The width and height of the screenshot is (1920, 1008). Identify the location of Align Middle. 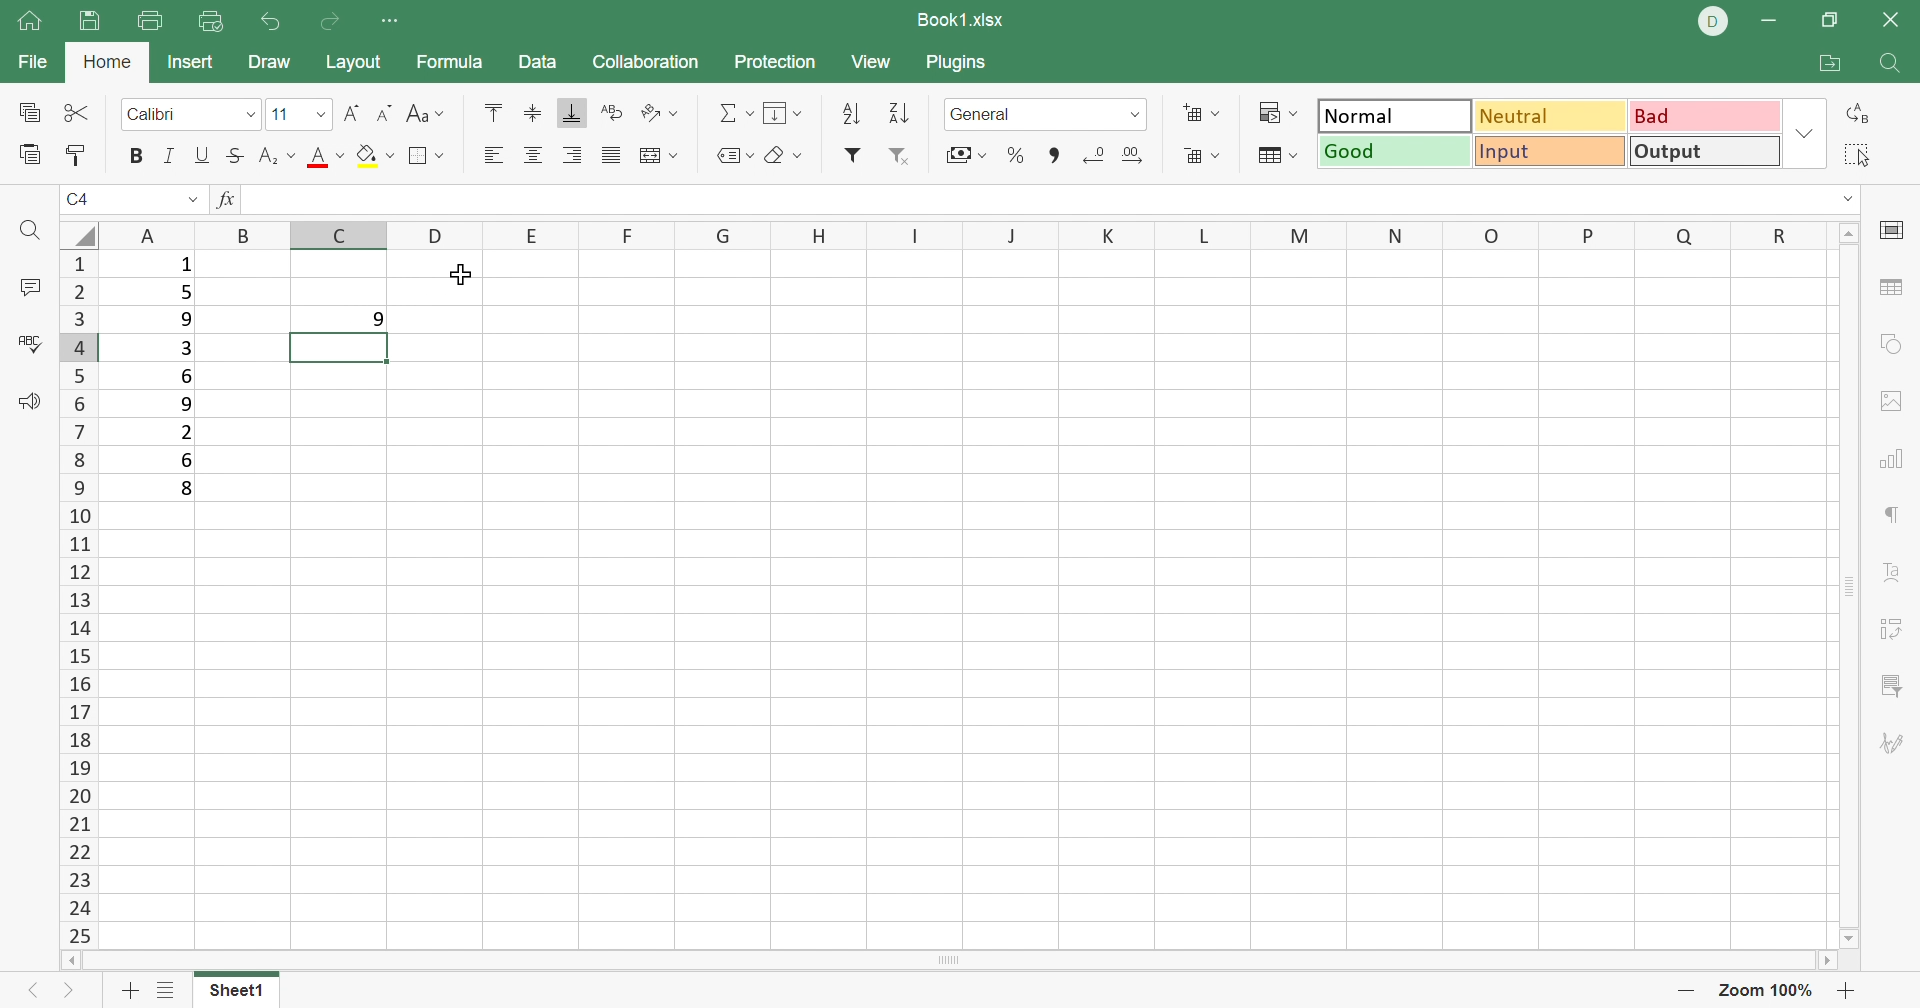
(527, 116).